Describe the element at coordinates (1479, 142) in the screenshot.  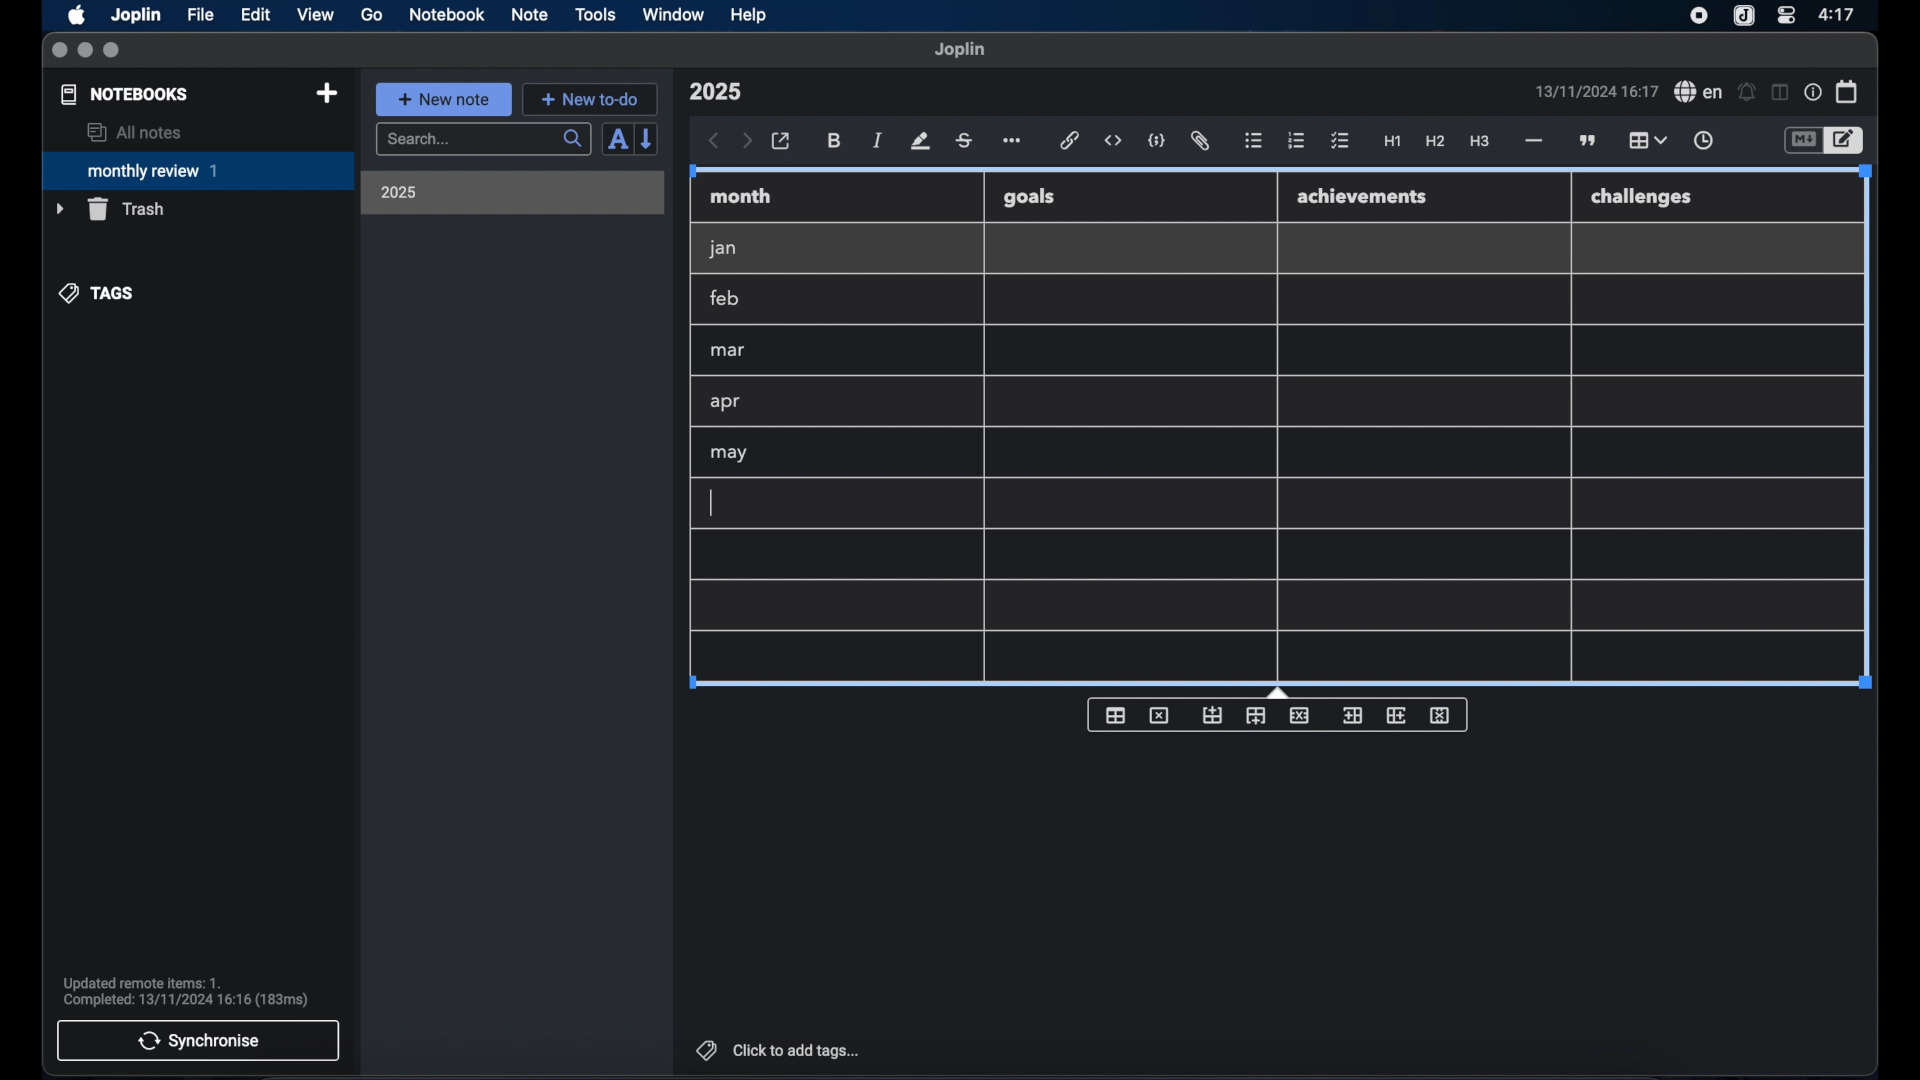
I see `heading 3` at that location.